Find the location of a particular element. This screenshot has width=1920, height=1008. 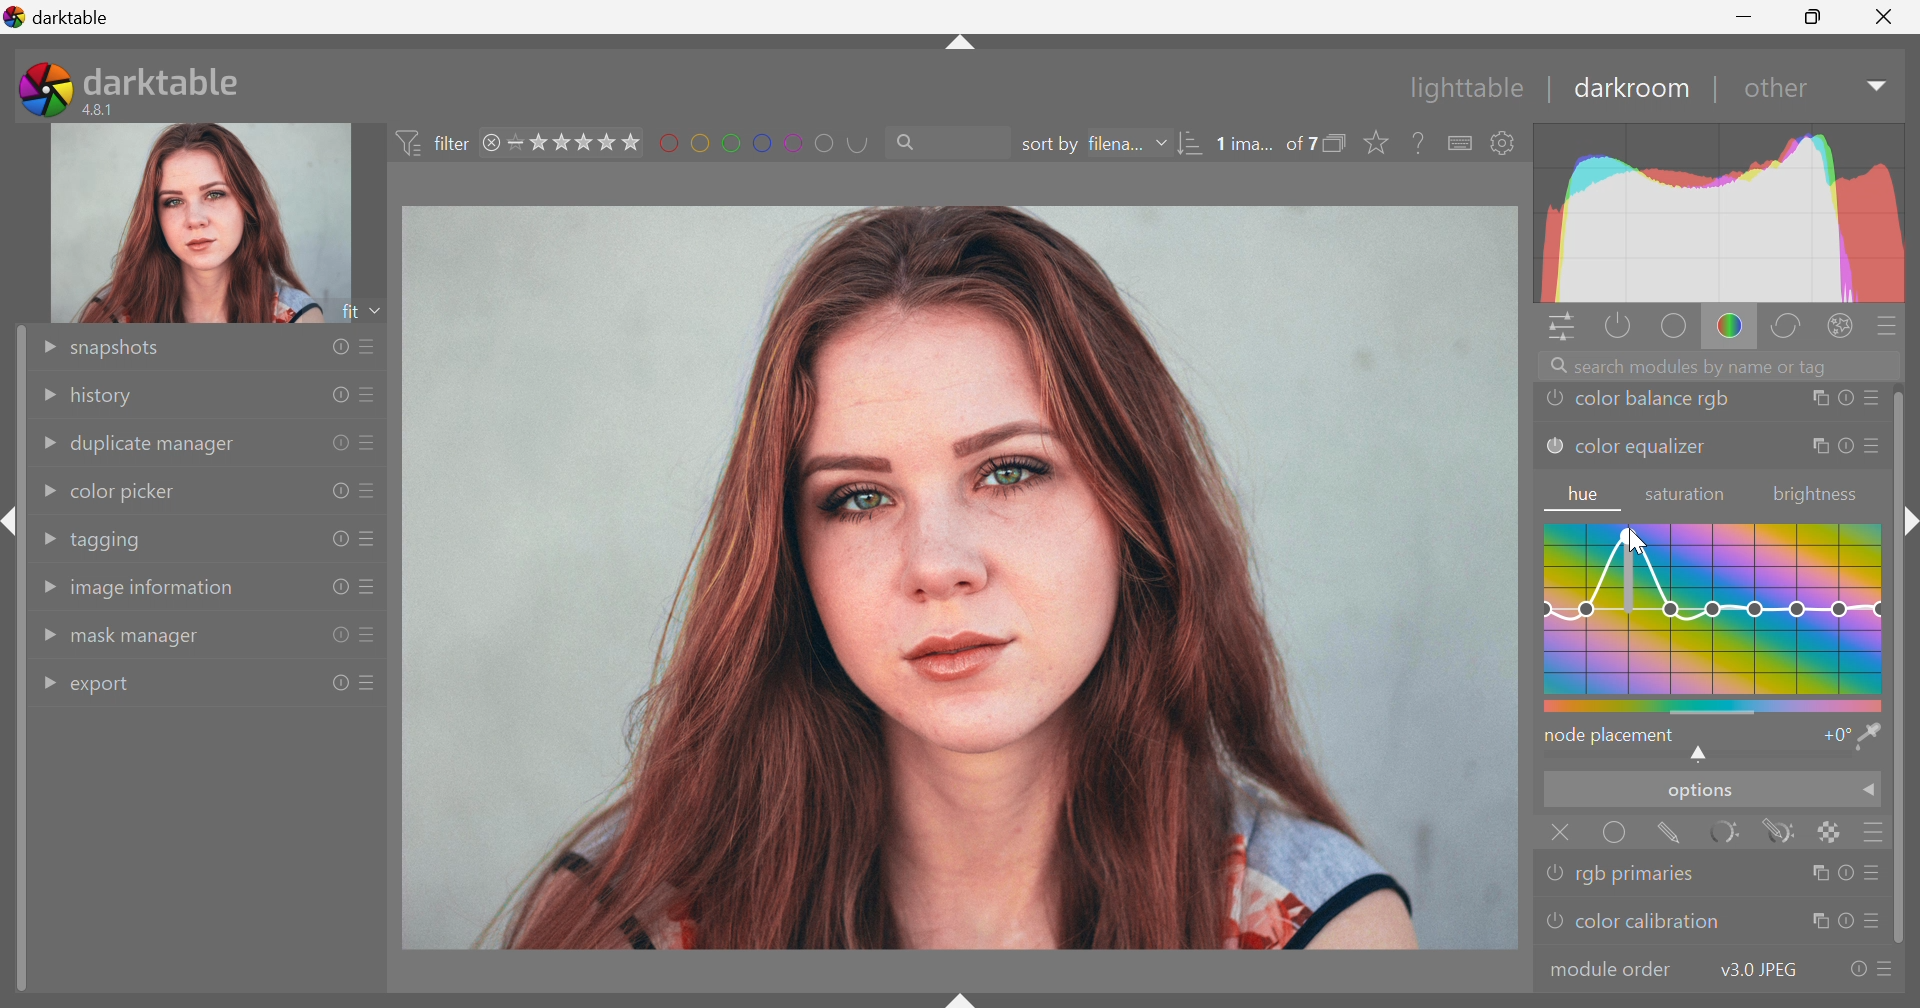

color balance rgb is located at coordinates (1654, 400).